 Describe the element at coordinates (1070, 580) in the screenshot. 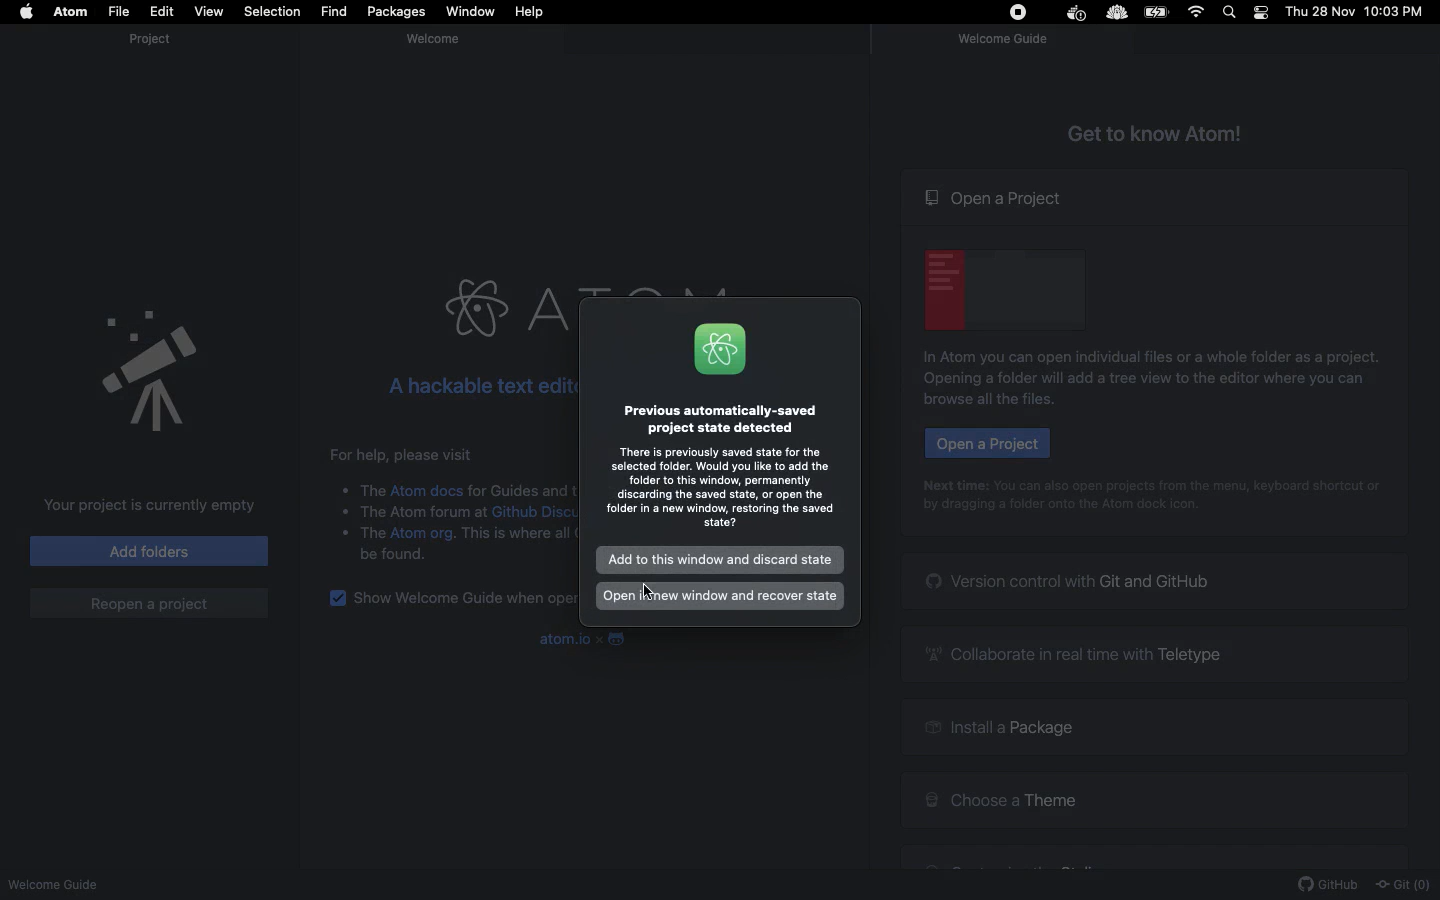

I see `Version control with Git and Github` at that location.